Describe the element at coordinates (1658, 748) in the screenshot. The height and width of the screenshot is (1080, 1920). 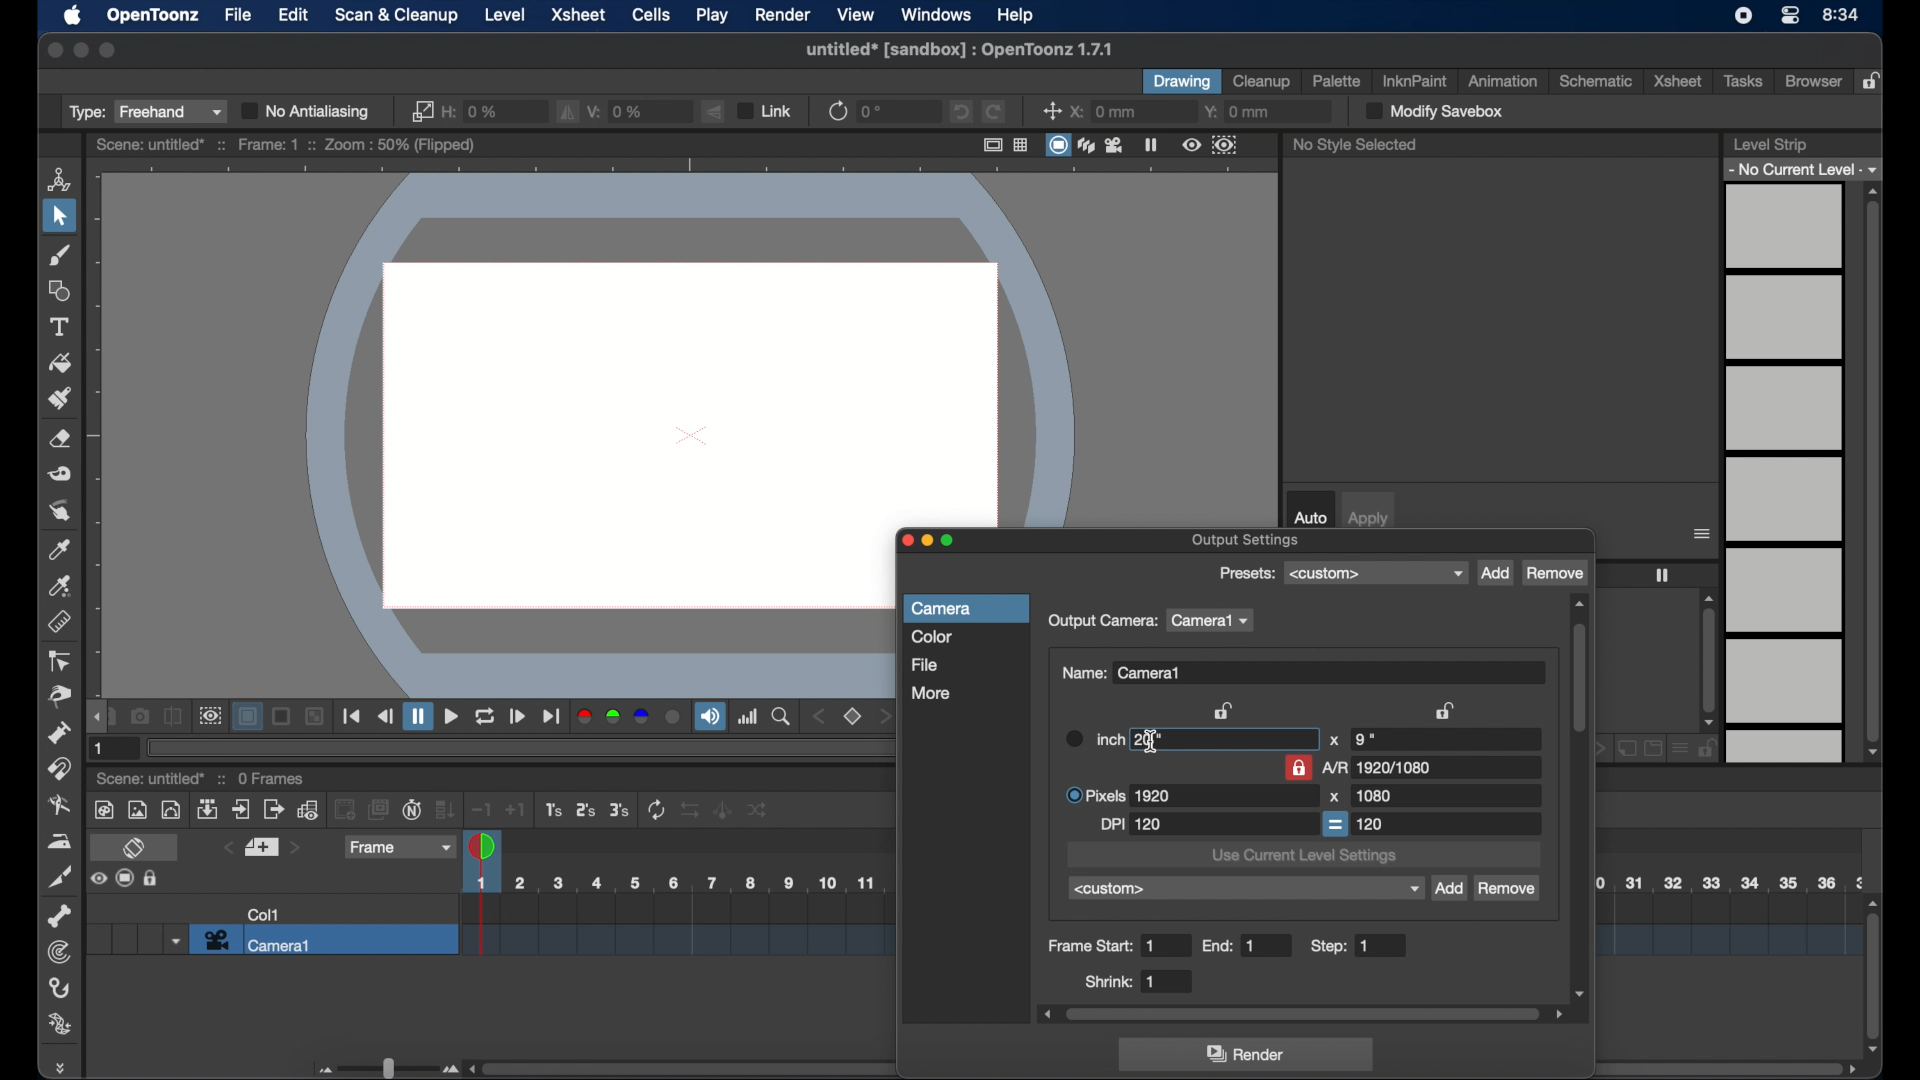
I see `` at that location.